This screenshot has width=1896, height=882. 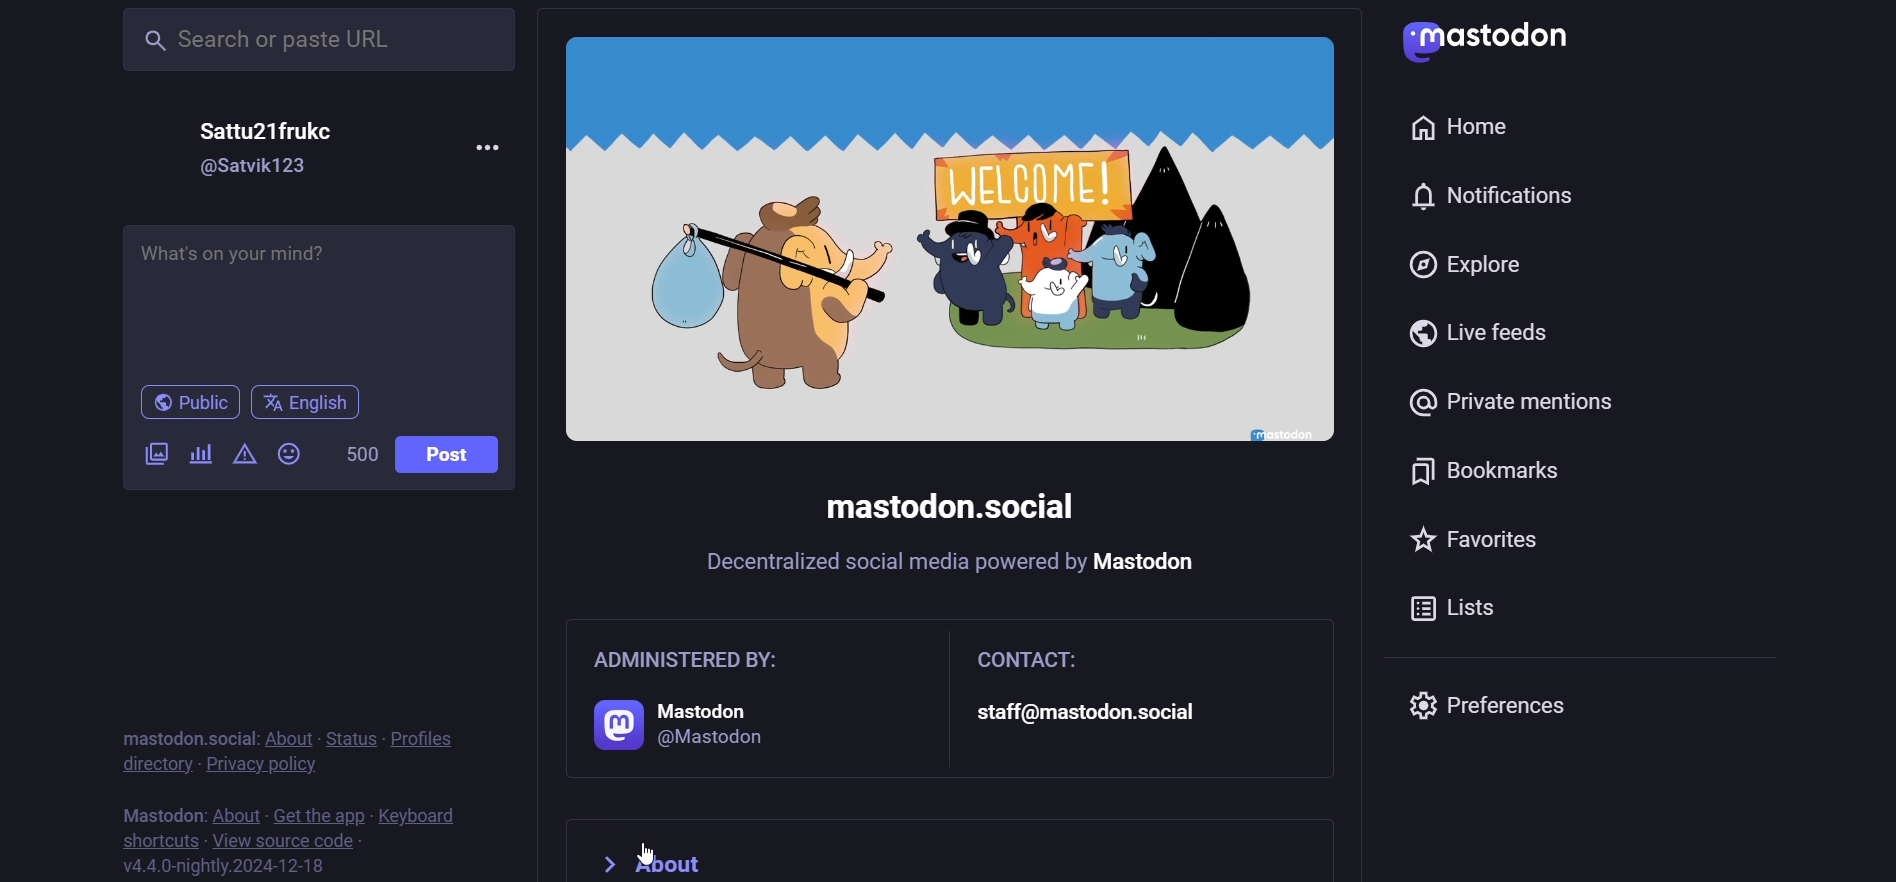 What do you see at coordinates (358, 454) in the screenshot?
I see `word limit` at bounding box center [358, 454].